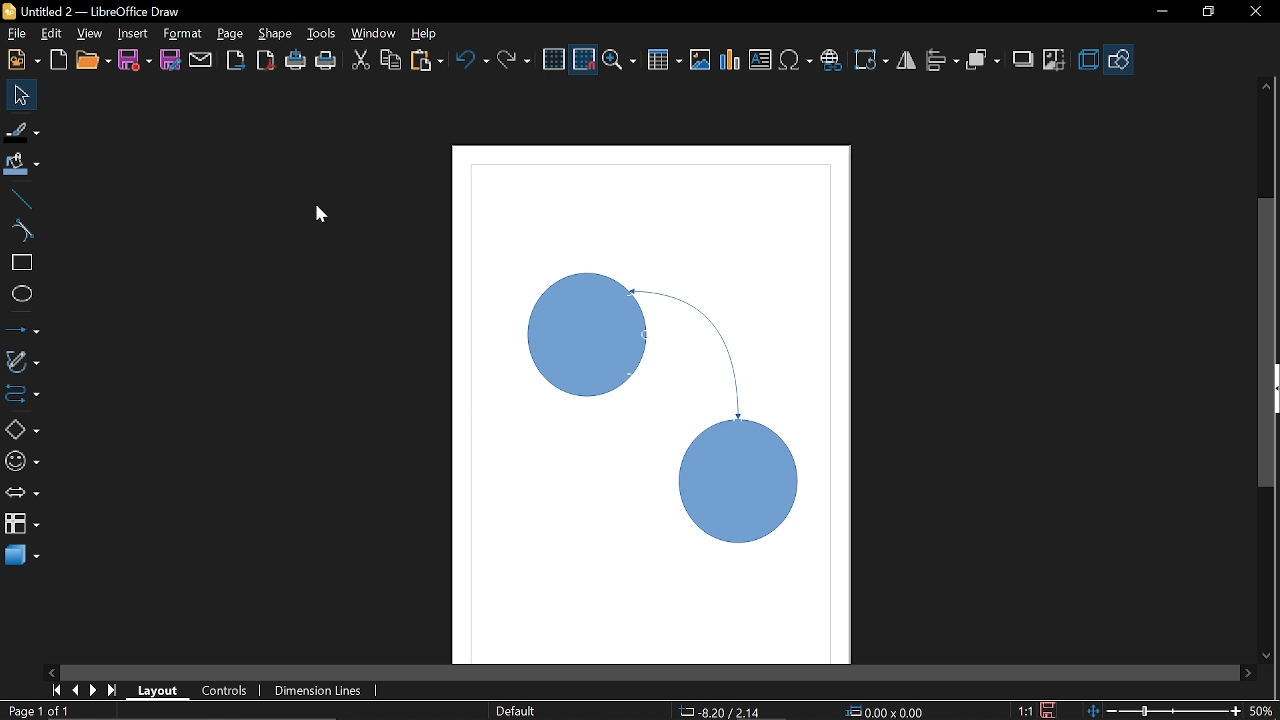 The image size is (1280, 720). What do you see at coordinates (762, 61) in the screenshot?
I see `Insert text` at bounding box center [762, 61].